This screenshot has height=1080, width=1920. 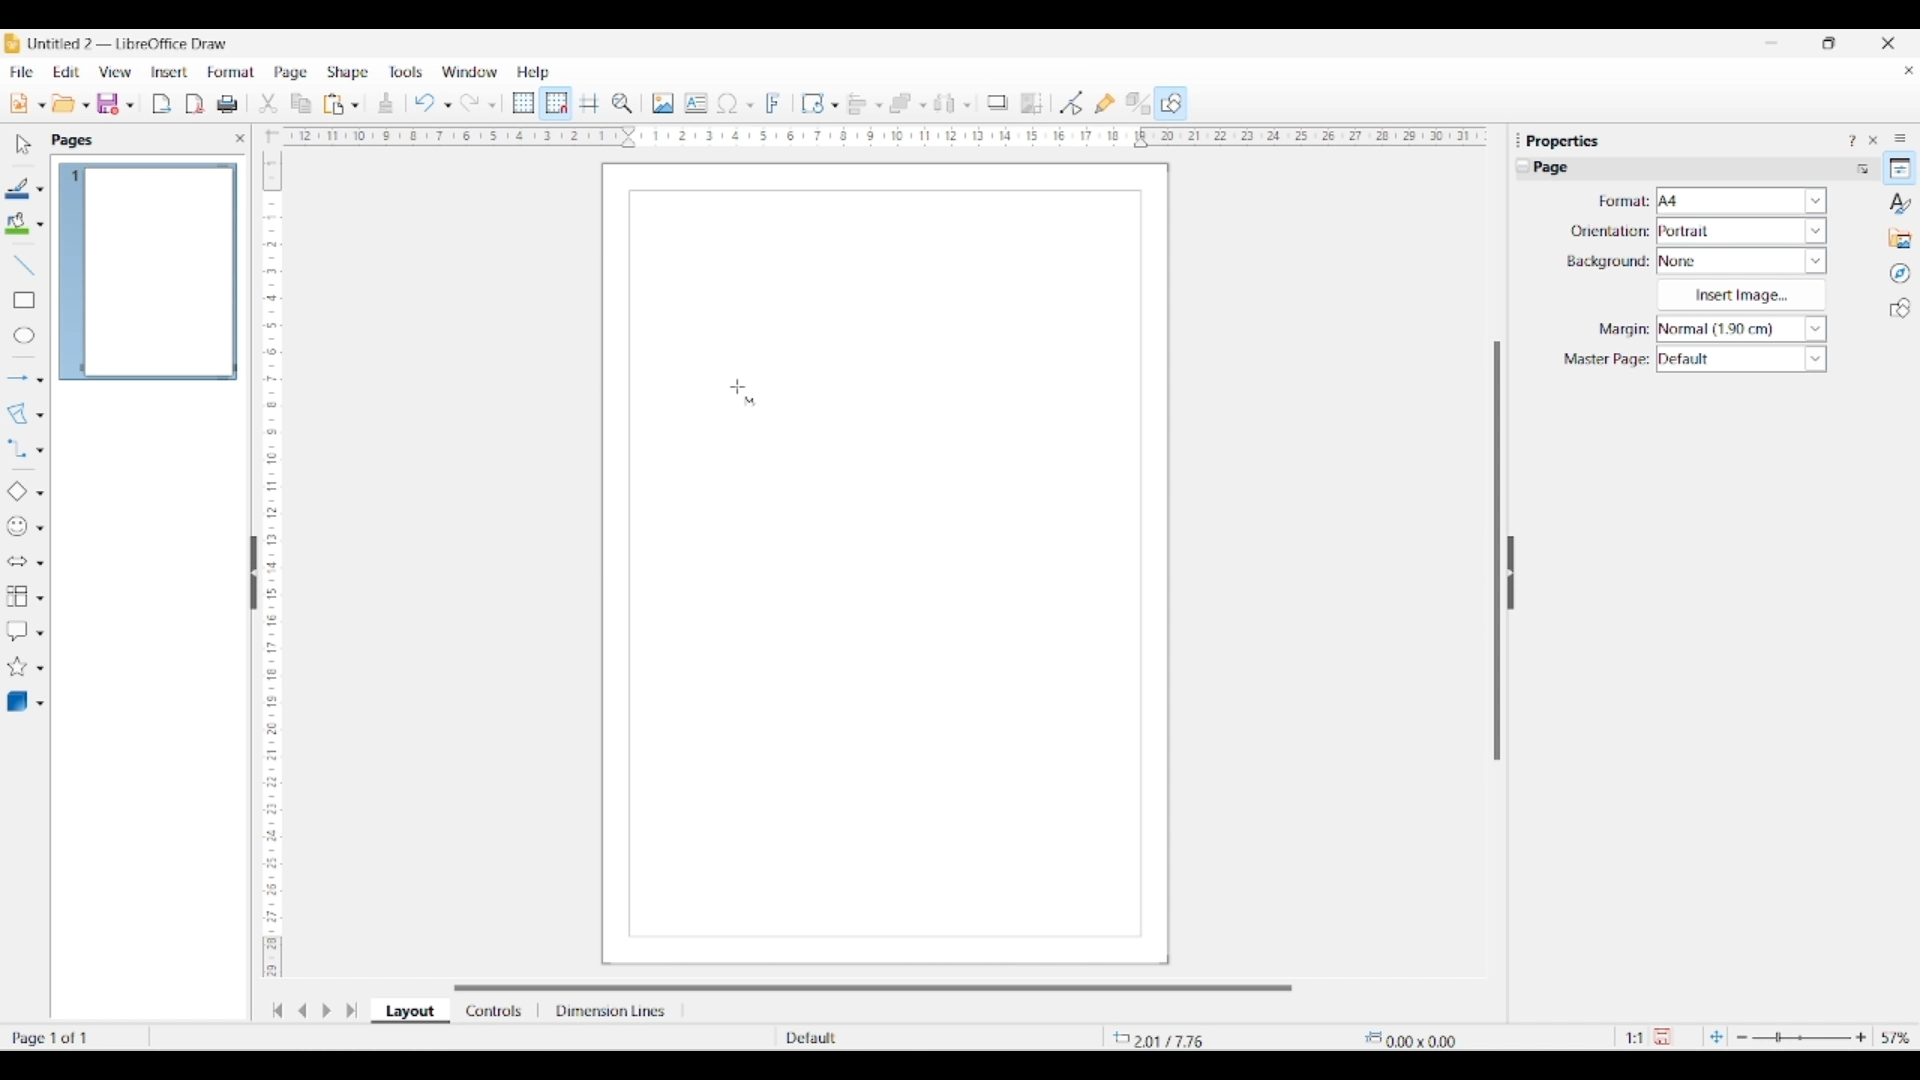 What do you see at coordinates (40, 190) in the screenshot?
I see `Line color options` at bounding box center [40, 190].